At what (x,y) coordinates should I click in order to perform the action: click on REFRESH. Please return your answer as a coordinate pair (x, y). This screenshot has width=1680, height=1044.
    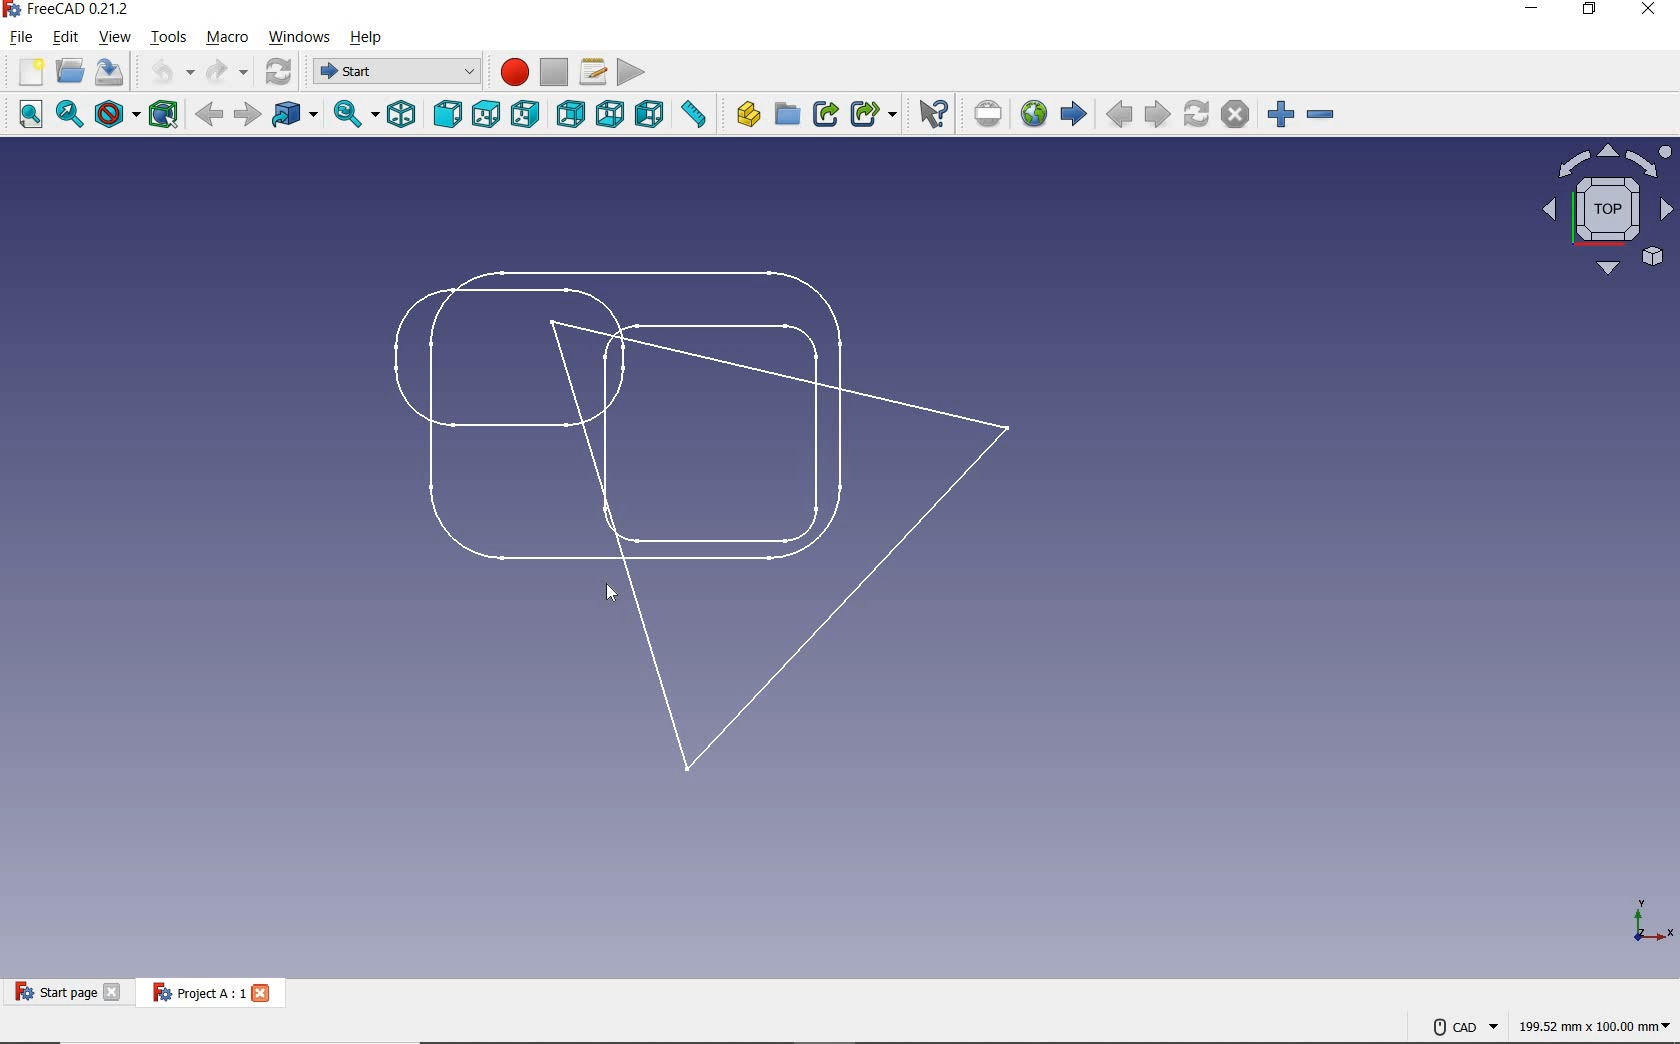
    Looking at the image, I should click on (280, 73).